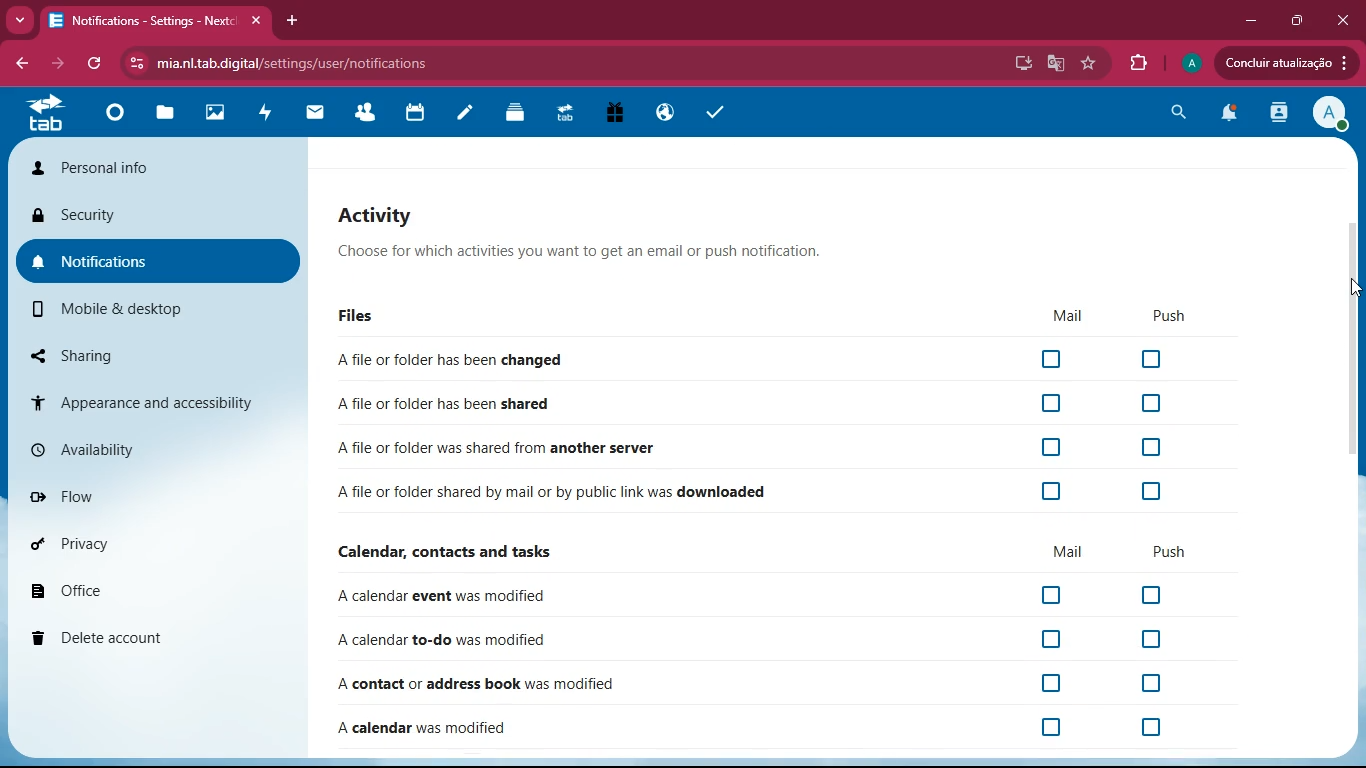 The height and width of the screenshot is (768, 1366). What do you see at coordinates (1153, 490) in the screenshot?
I see `checkbox` at bounding box center [1153, 490].